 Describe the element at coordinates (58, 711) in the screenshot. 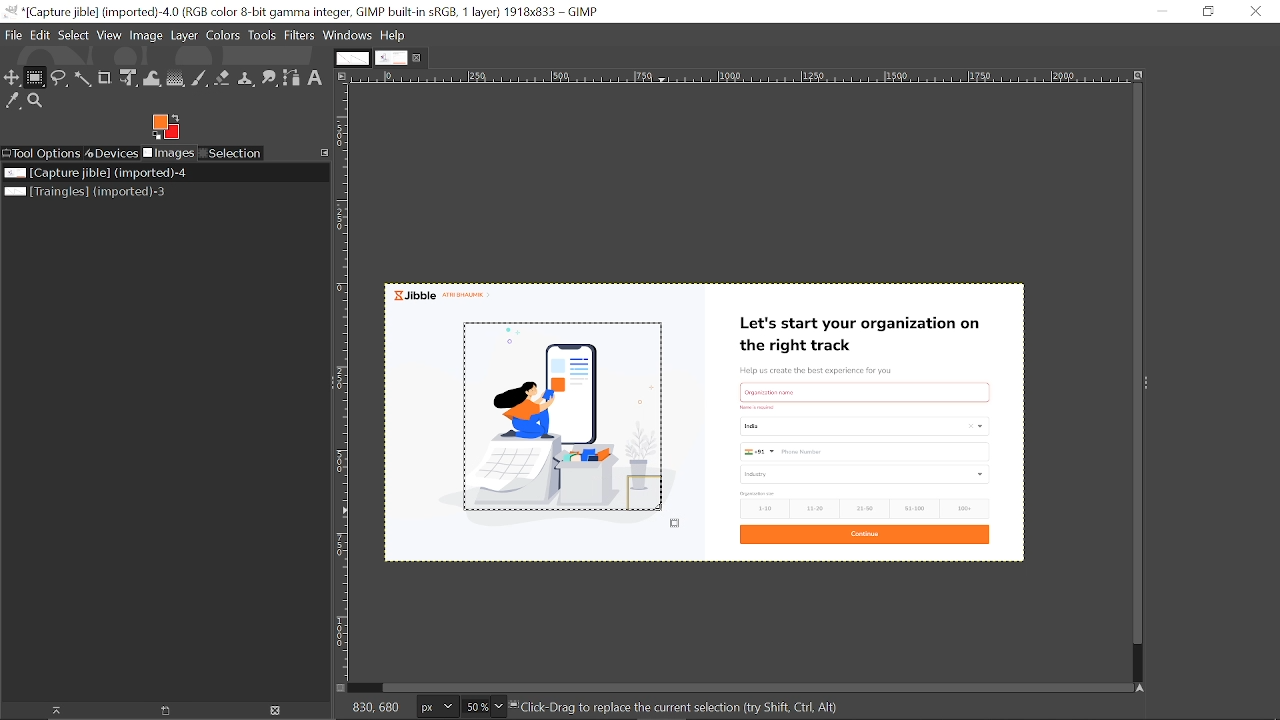

I see `Raise this image's display` at that location.